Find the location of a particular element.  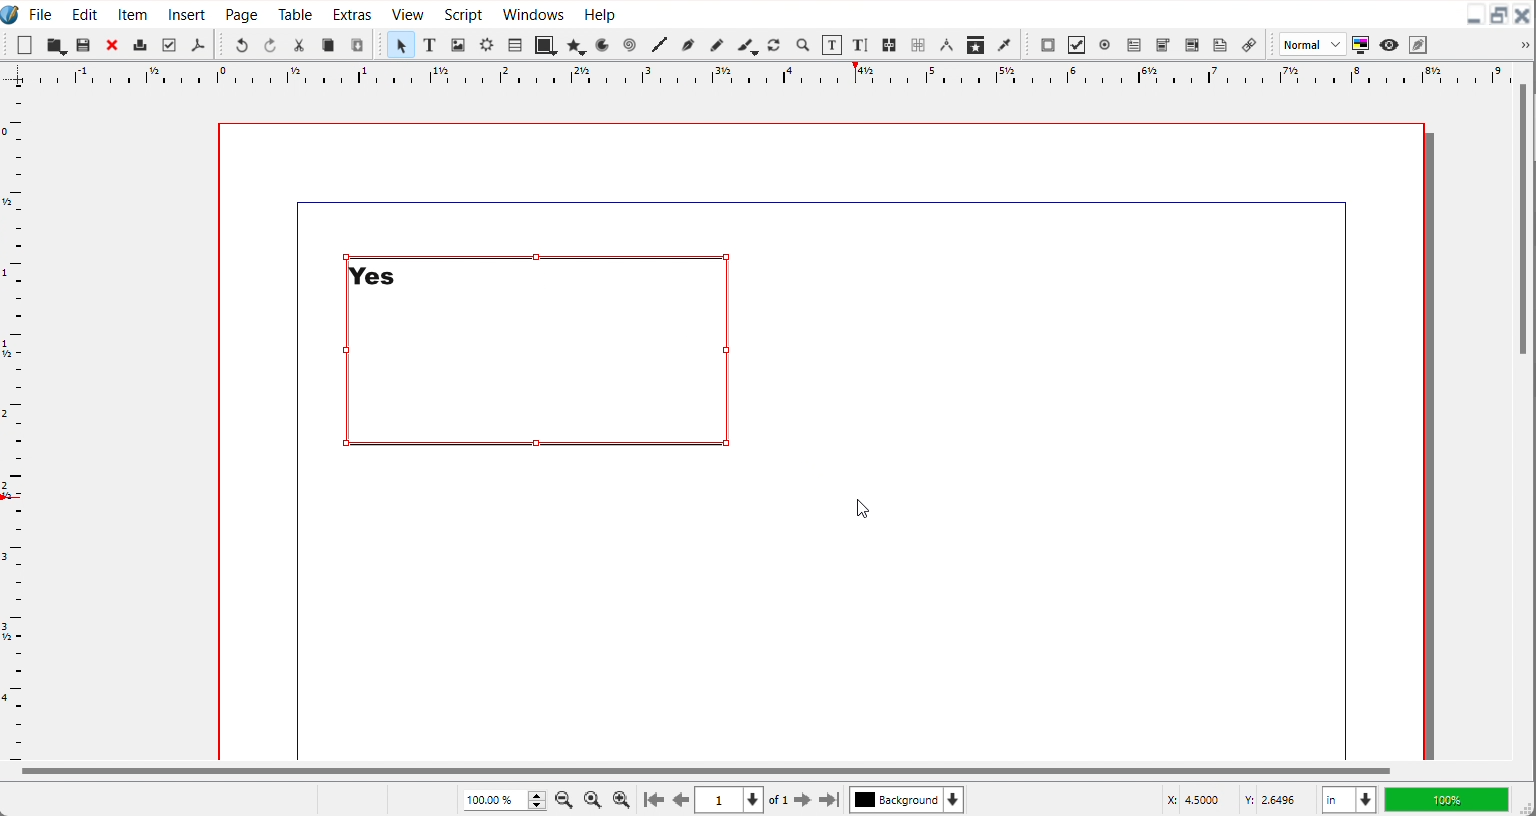

Cursor is located at coordinates (862, 509).